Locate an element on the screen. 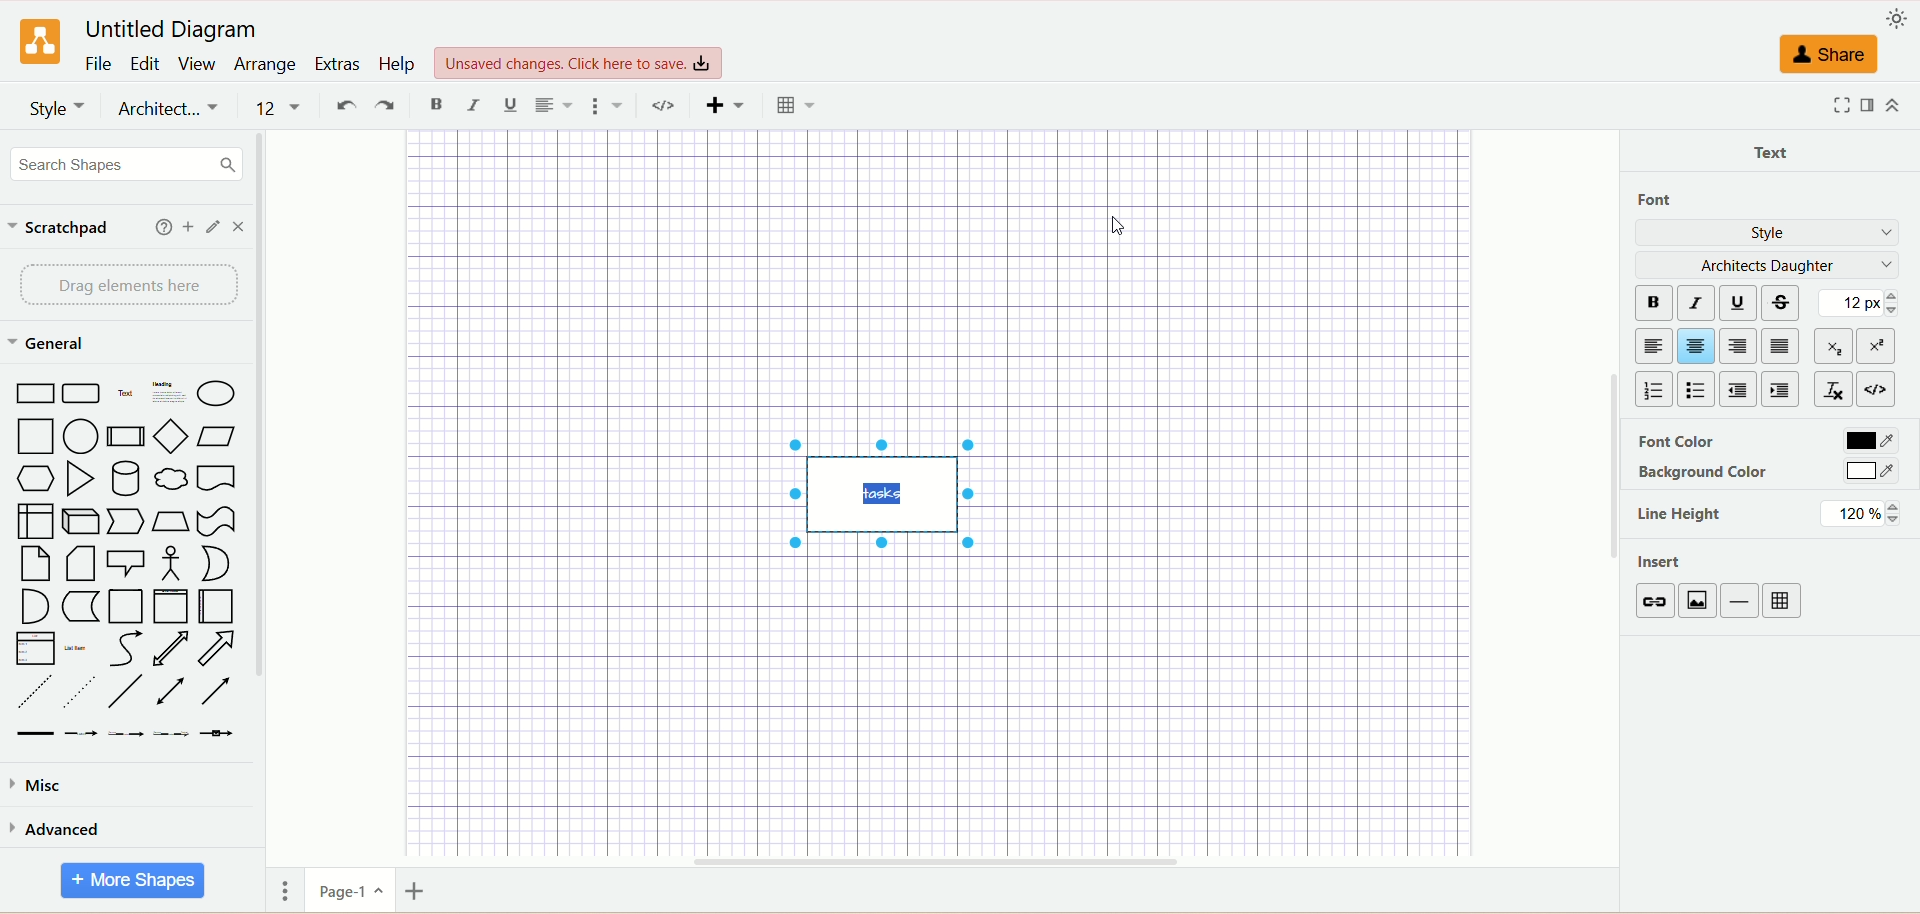  advanced is located at coordinates (58, 833).